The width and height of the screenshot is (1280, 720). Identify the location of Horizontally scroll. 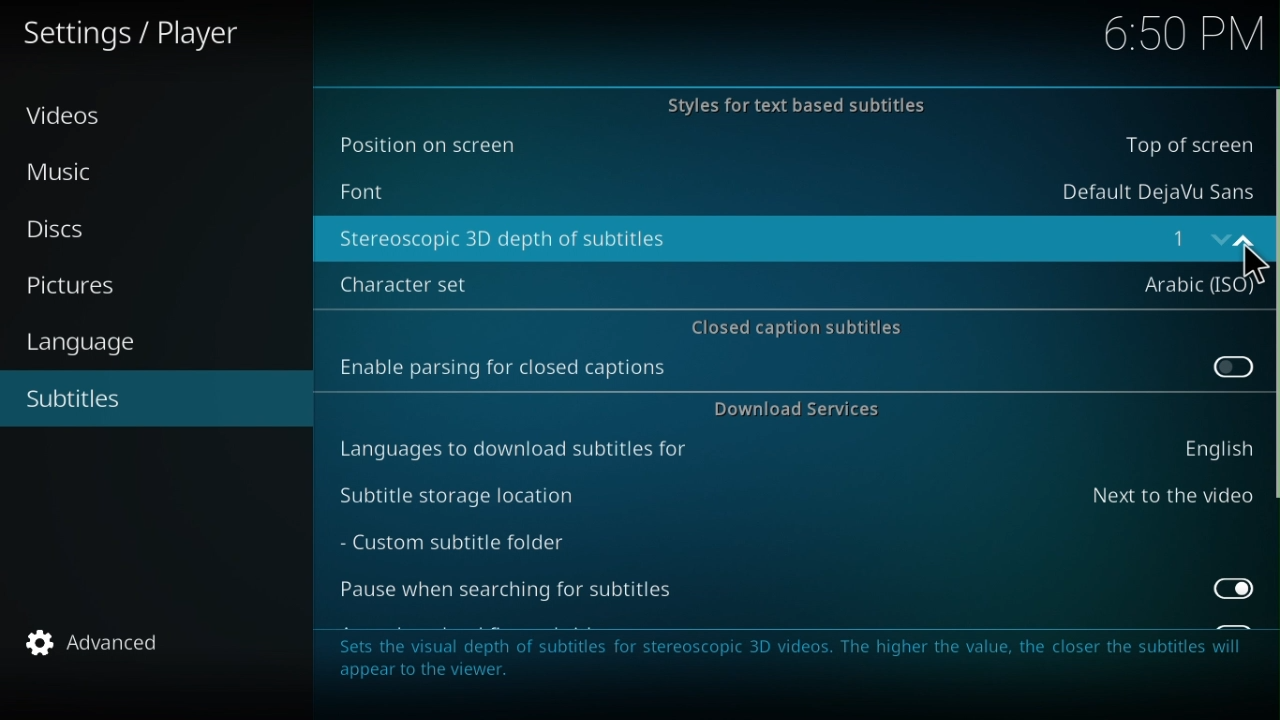
(1272, 295).